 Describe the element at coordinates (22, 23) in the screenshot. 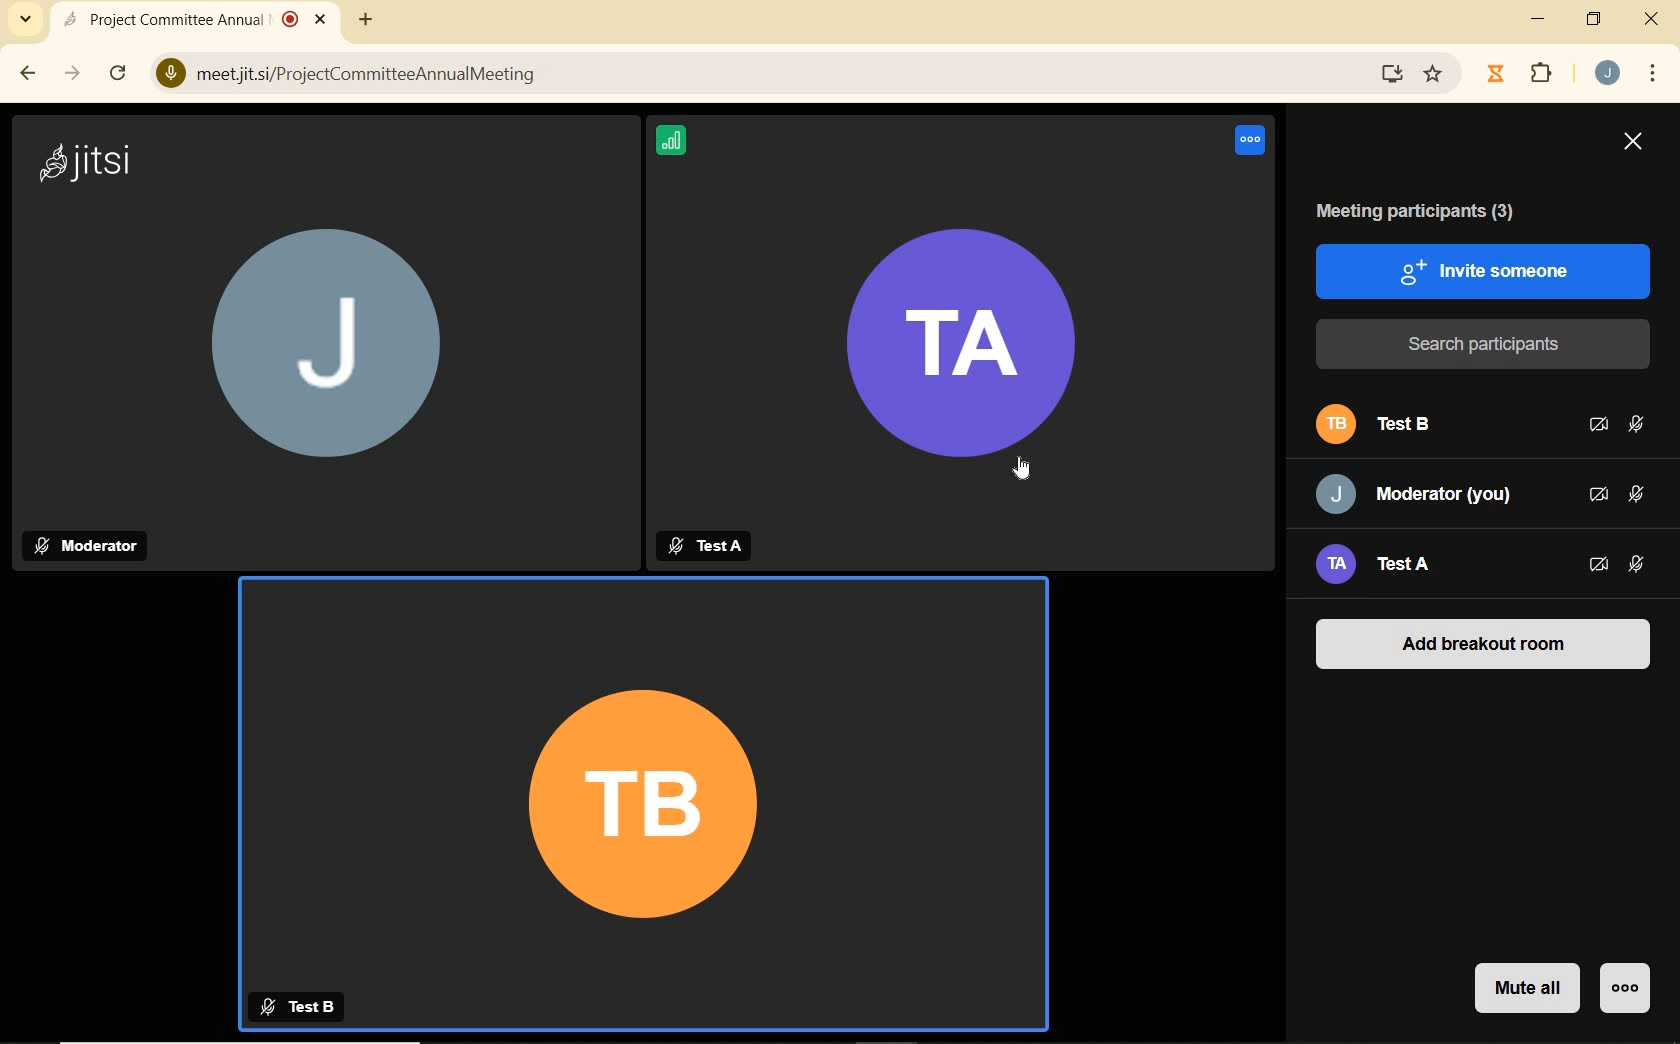

I see `SEARCH TABS` at that location.